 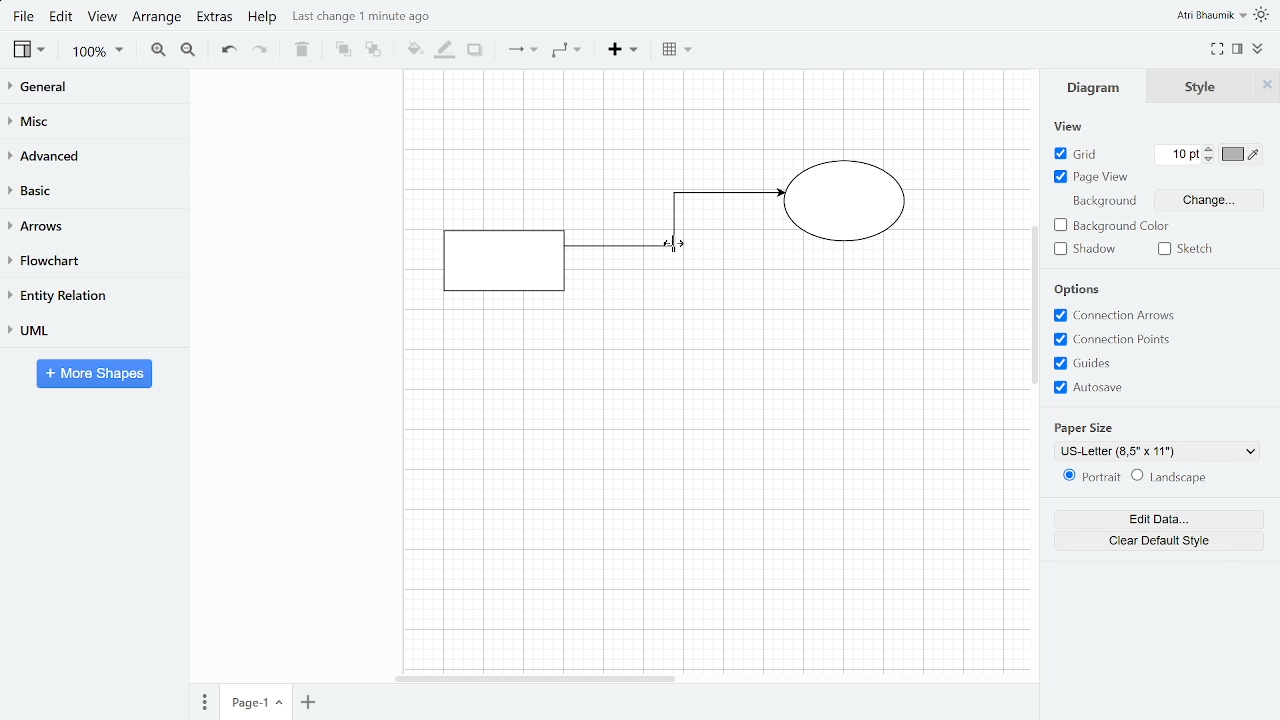 I want to click on Decrease grid pt, so click(x=1210, y=158).